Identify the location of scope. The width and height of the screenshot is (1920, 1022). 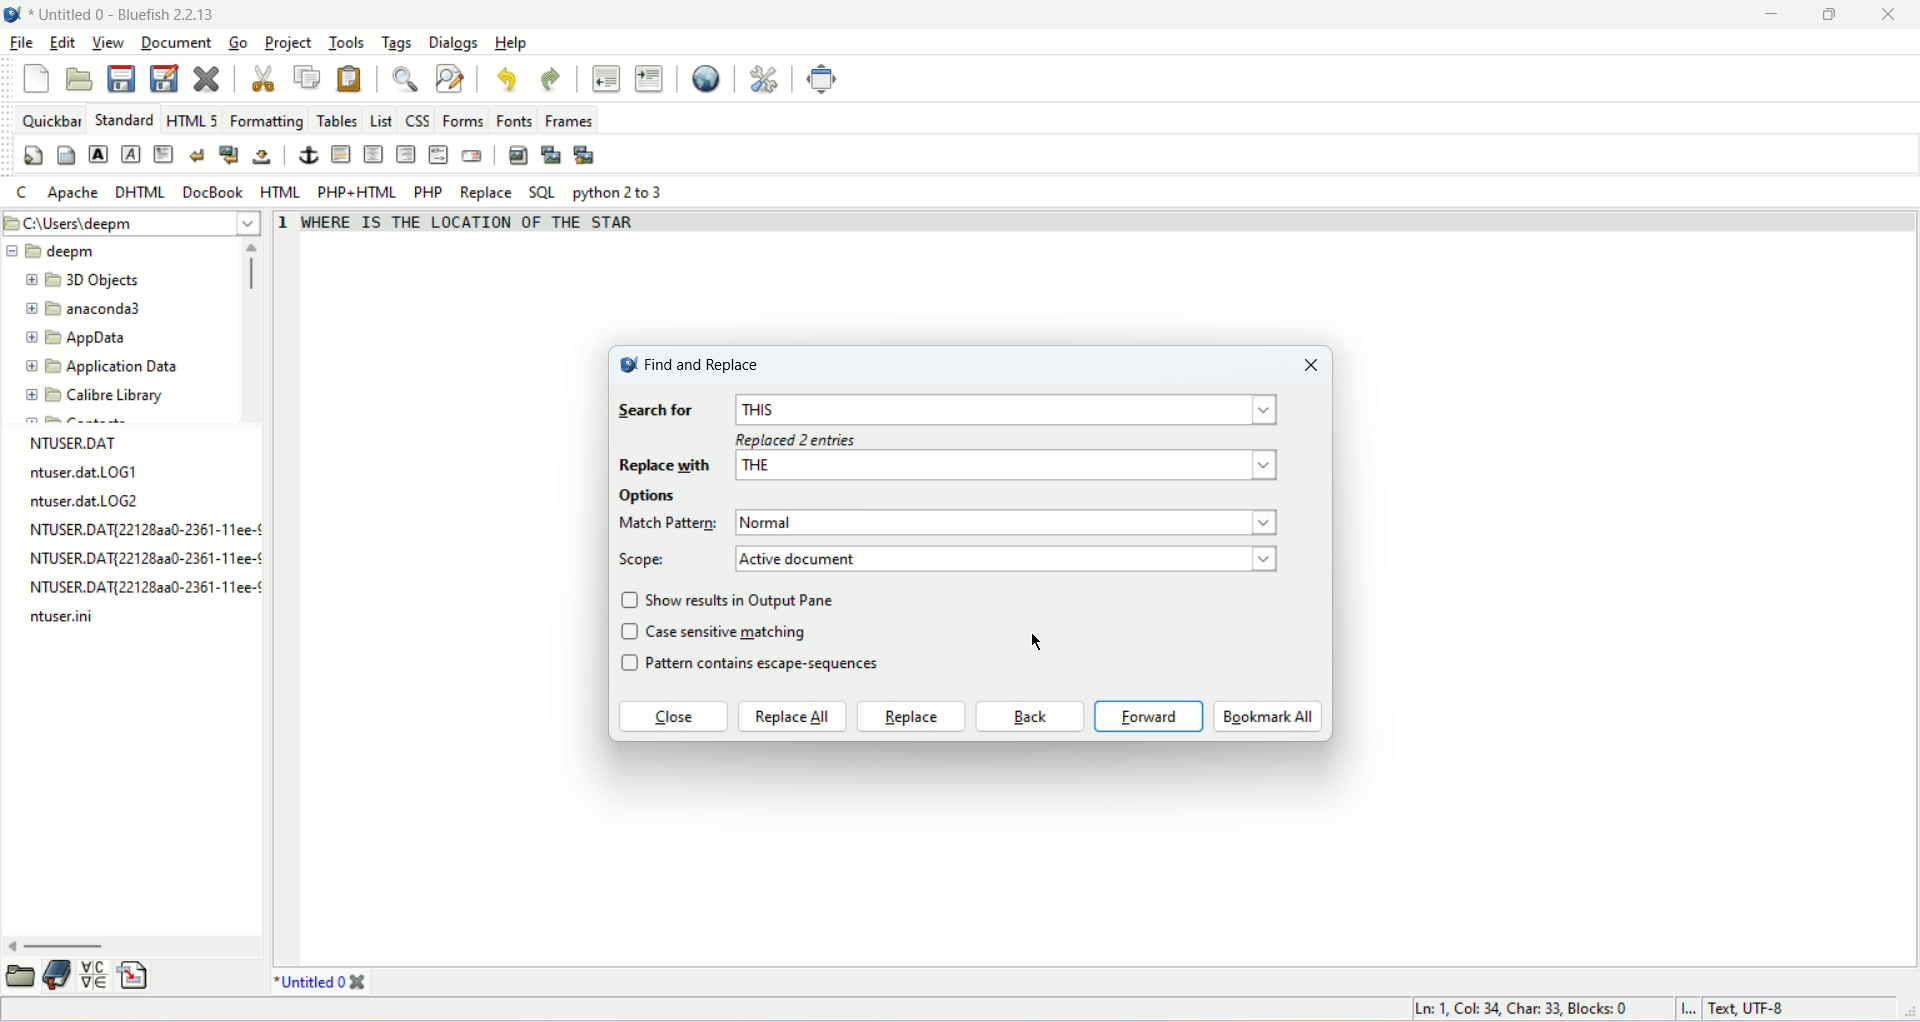
(1008, 558).